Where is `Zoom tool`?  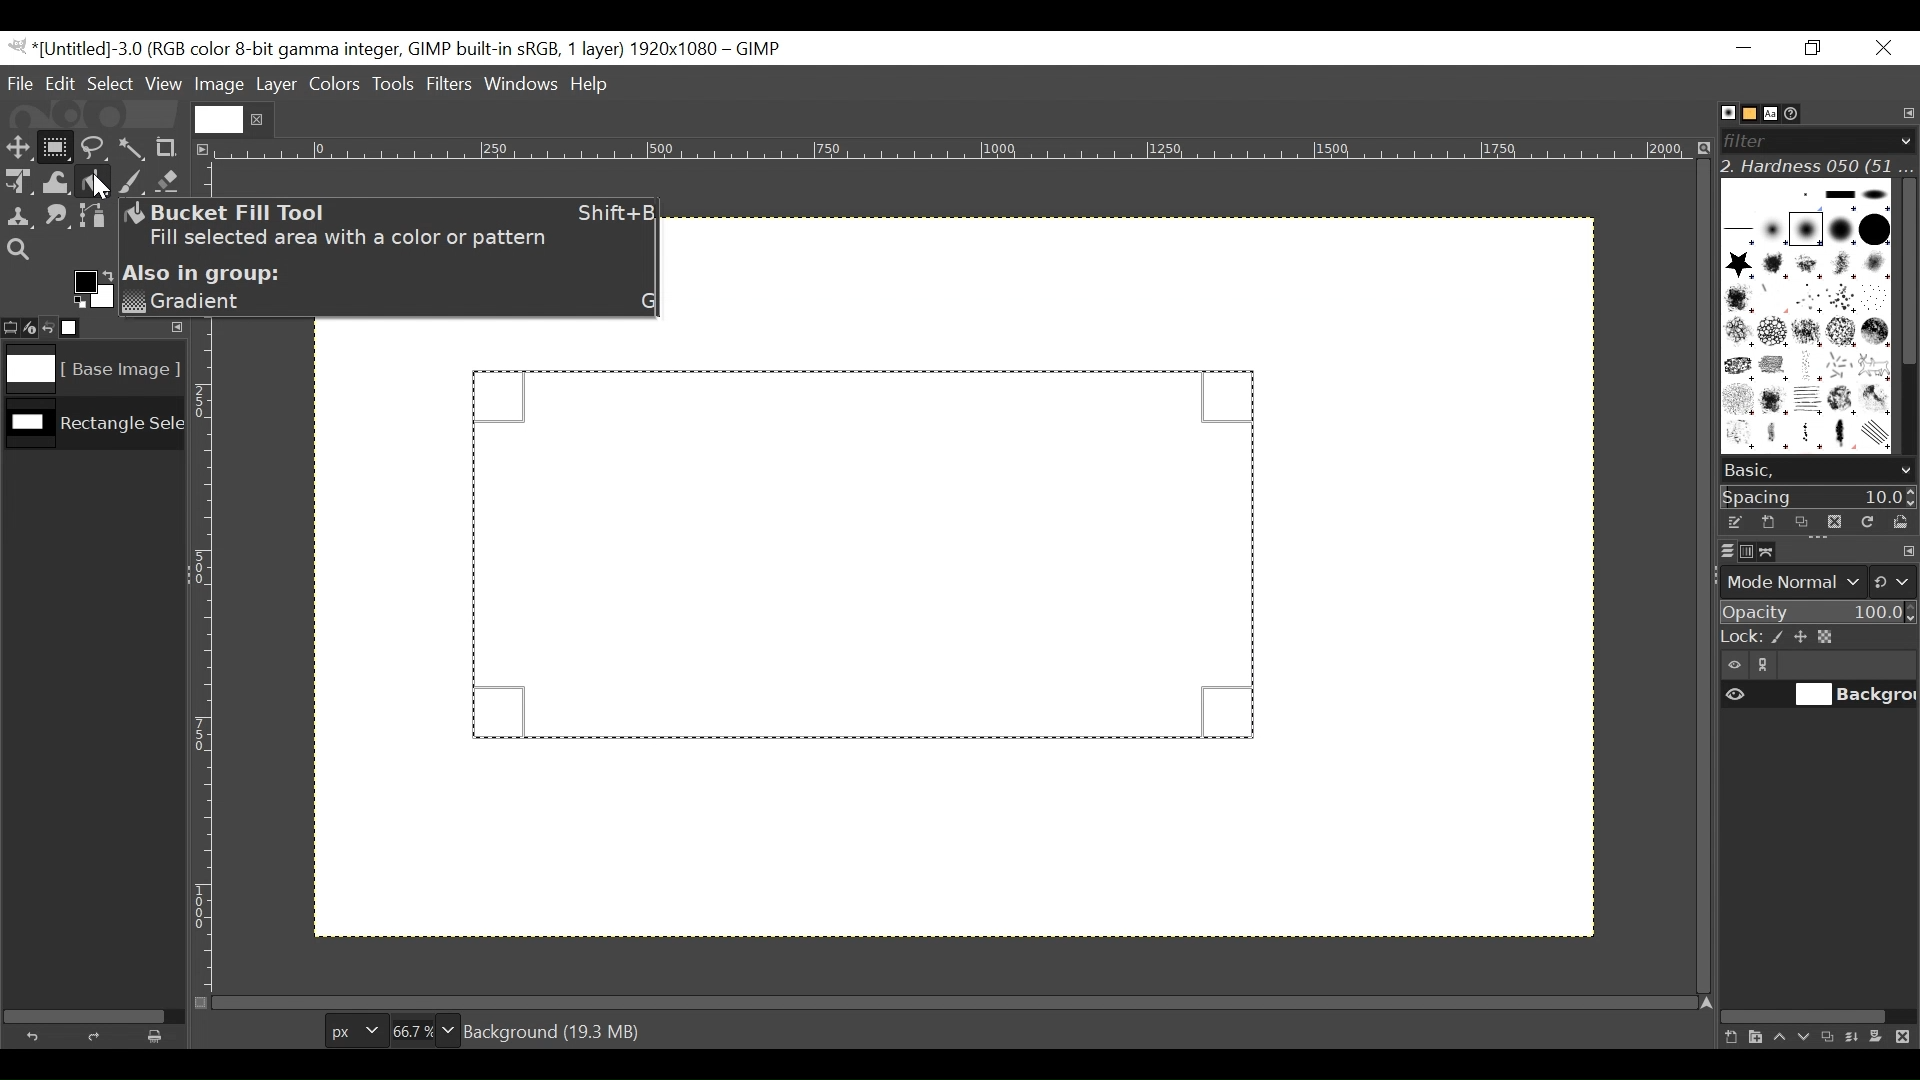 Zoom tool is located at coordinates (18, 248).